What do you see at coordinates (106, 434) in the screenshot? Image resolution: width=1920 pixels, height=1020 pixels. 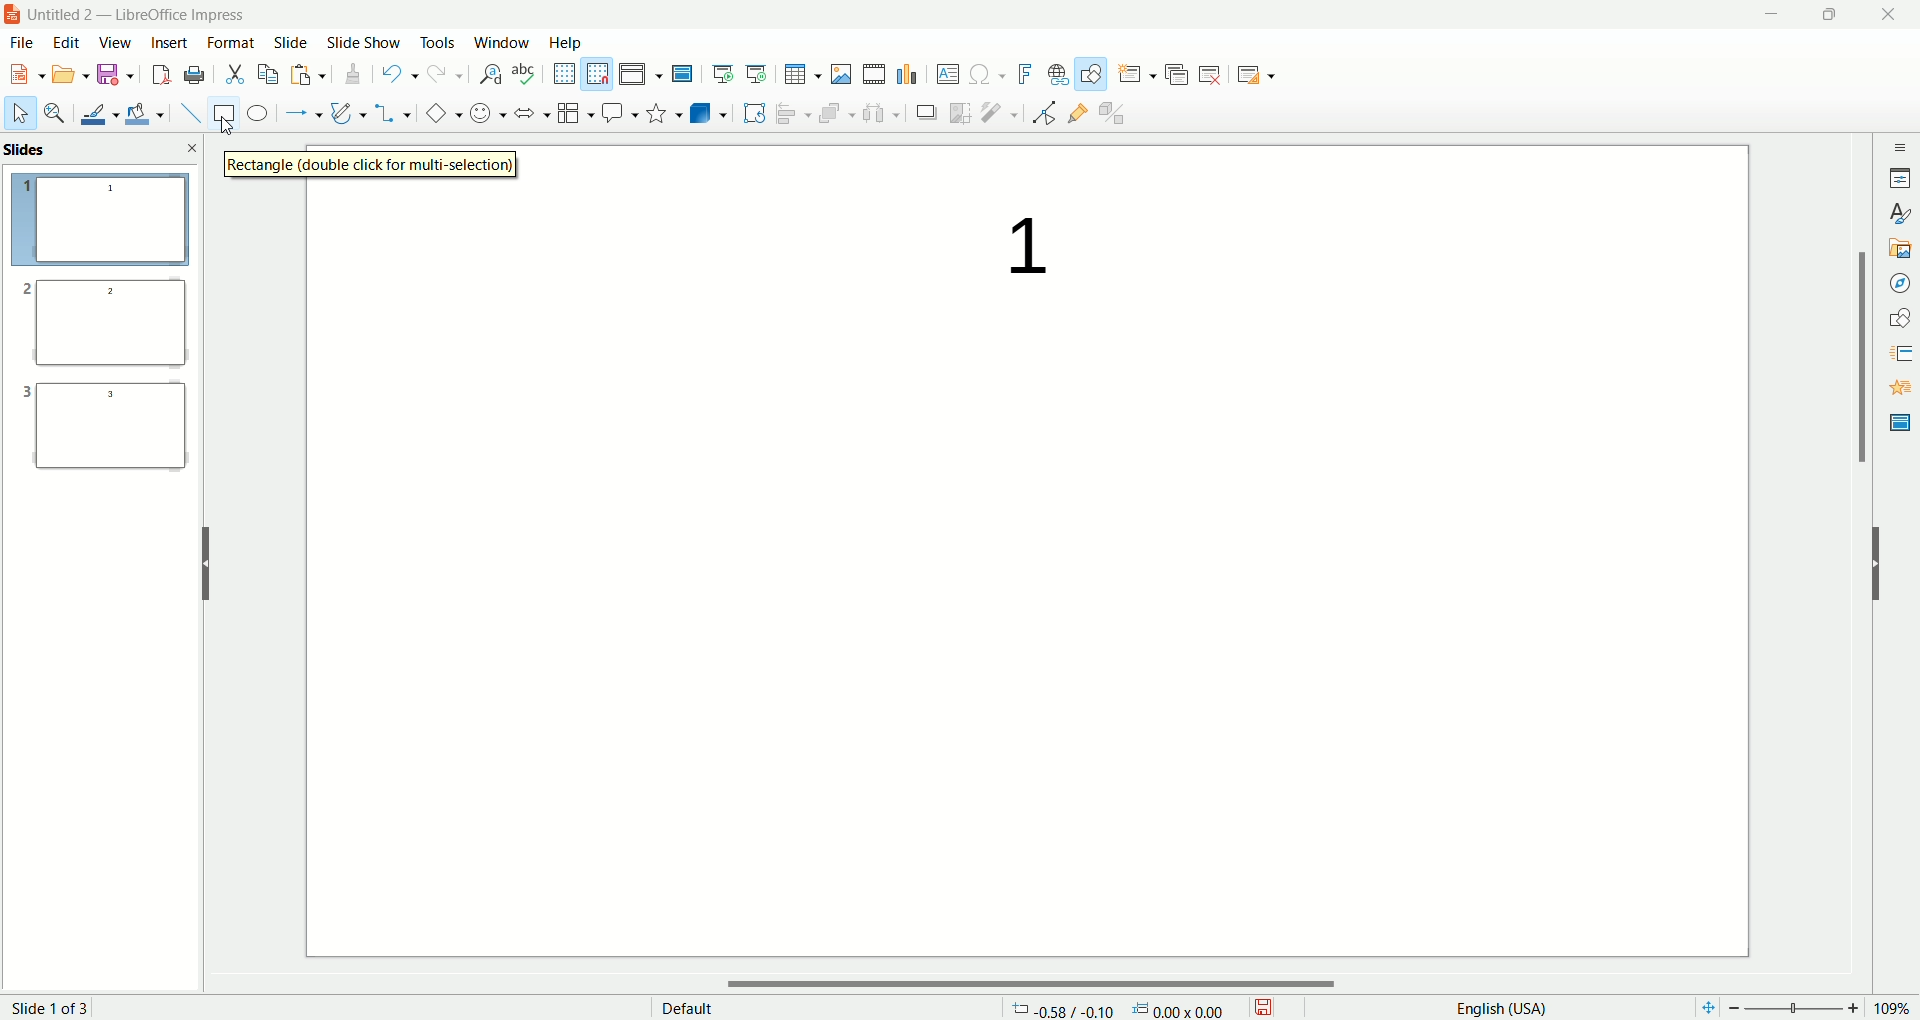 I see `slide 3` at bounding box center [106, 434].